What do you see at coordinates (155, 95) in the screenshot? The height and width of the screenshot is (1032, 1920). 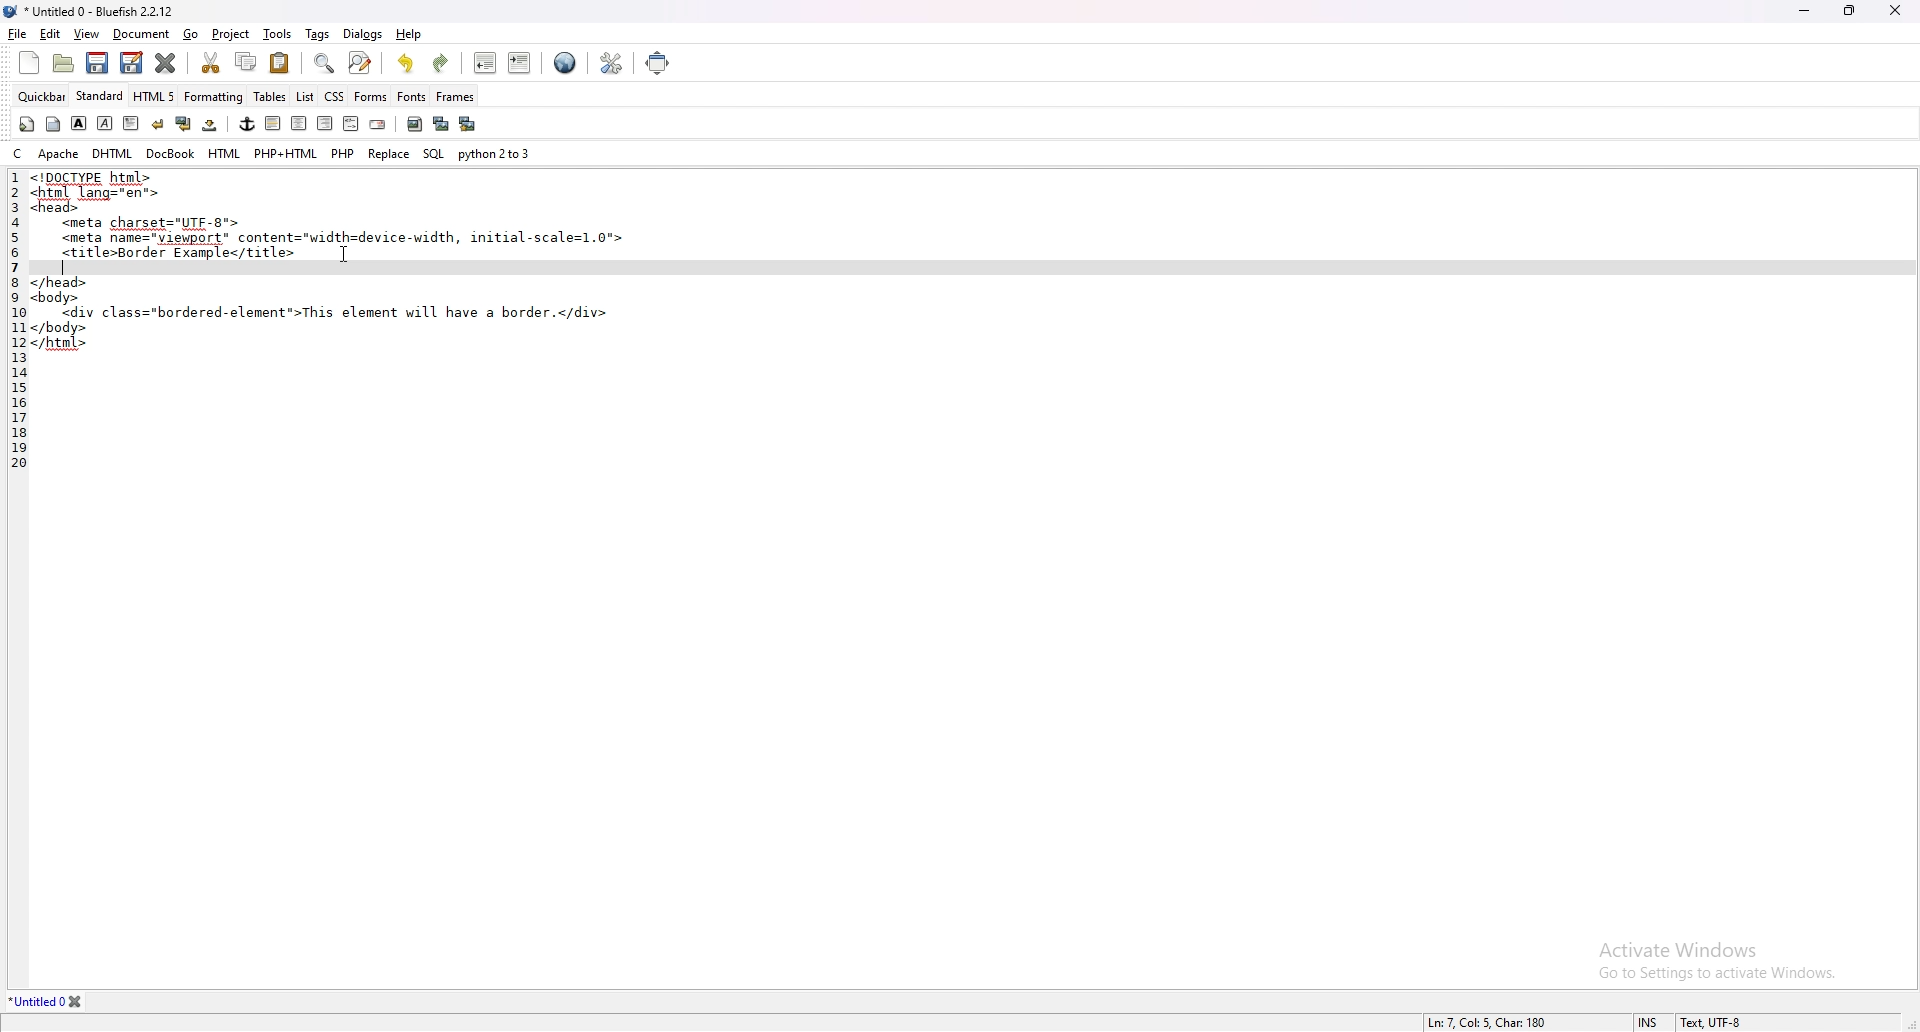 I see `html 5` at bounding box center [155, 95].